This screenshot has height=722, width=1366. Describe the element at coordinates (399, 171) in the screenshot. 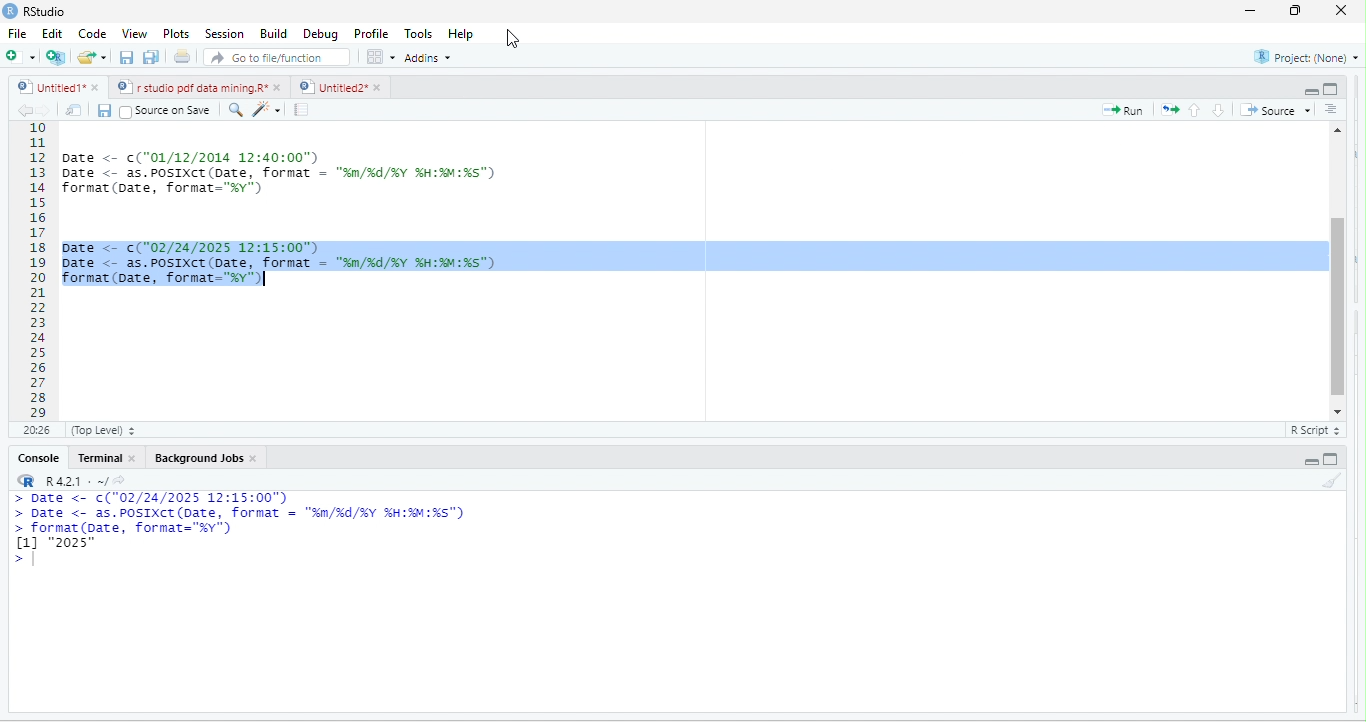

I see `Date <- ("01/12/2014 12:40:00")

Date <- as.POSIXCT (Date, format = "%m/%d/XY XH:%M:%s")
format (pate, format="%v")

| 1` at that location.